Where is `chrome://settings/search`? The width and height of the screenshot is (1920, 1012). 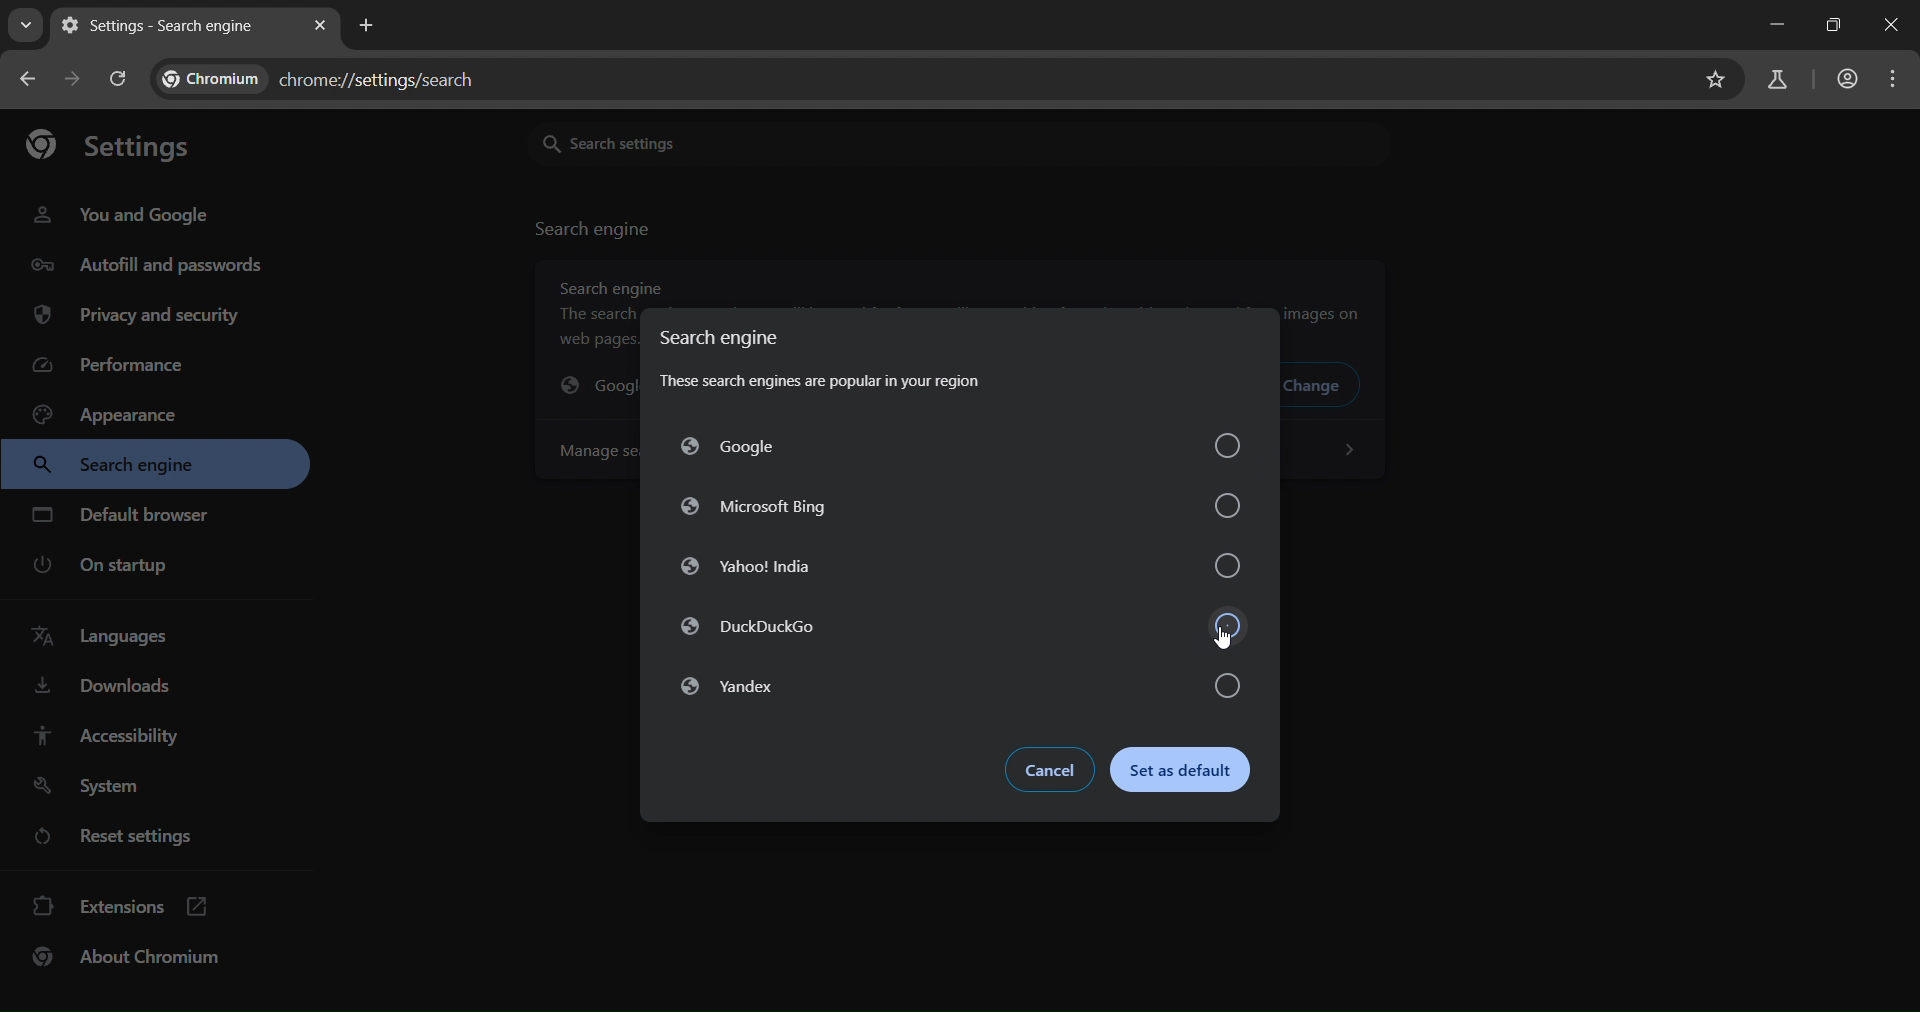 chrome://settings/search is located at coordinates (331, 75).